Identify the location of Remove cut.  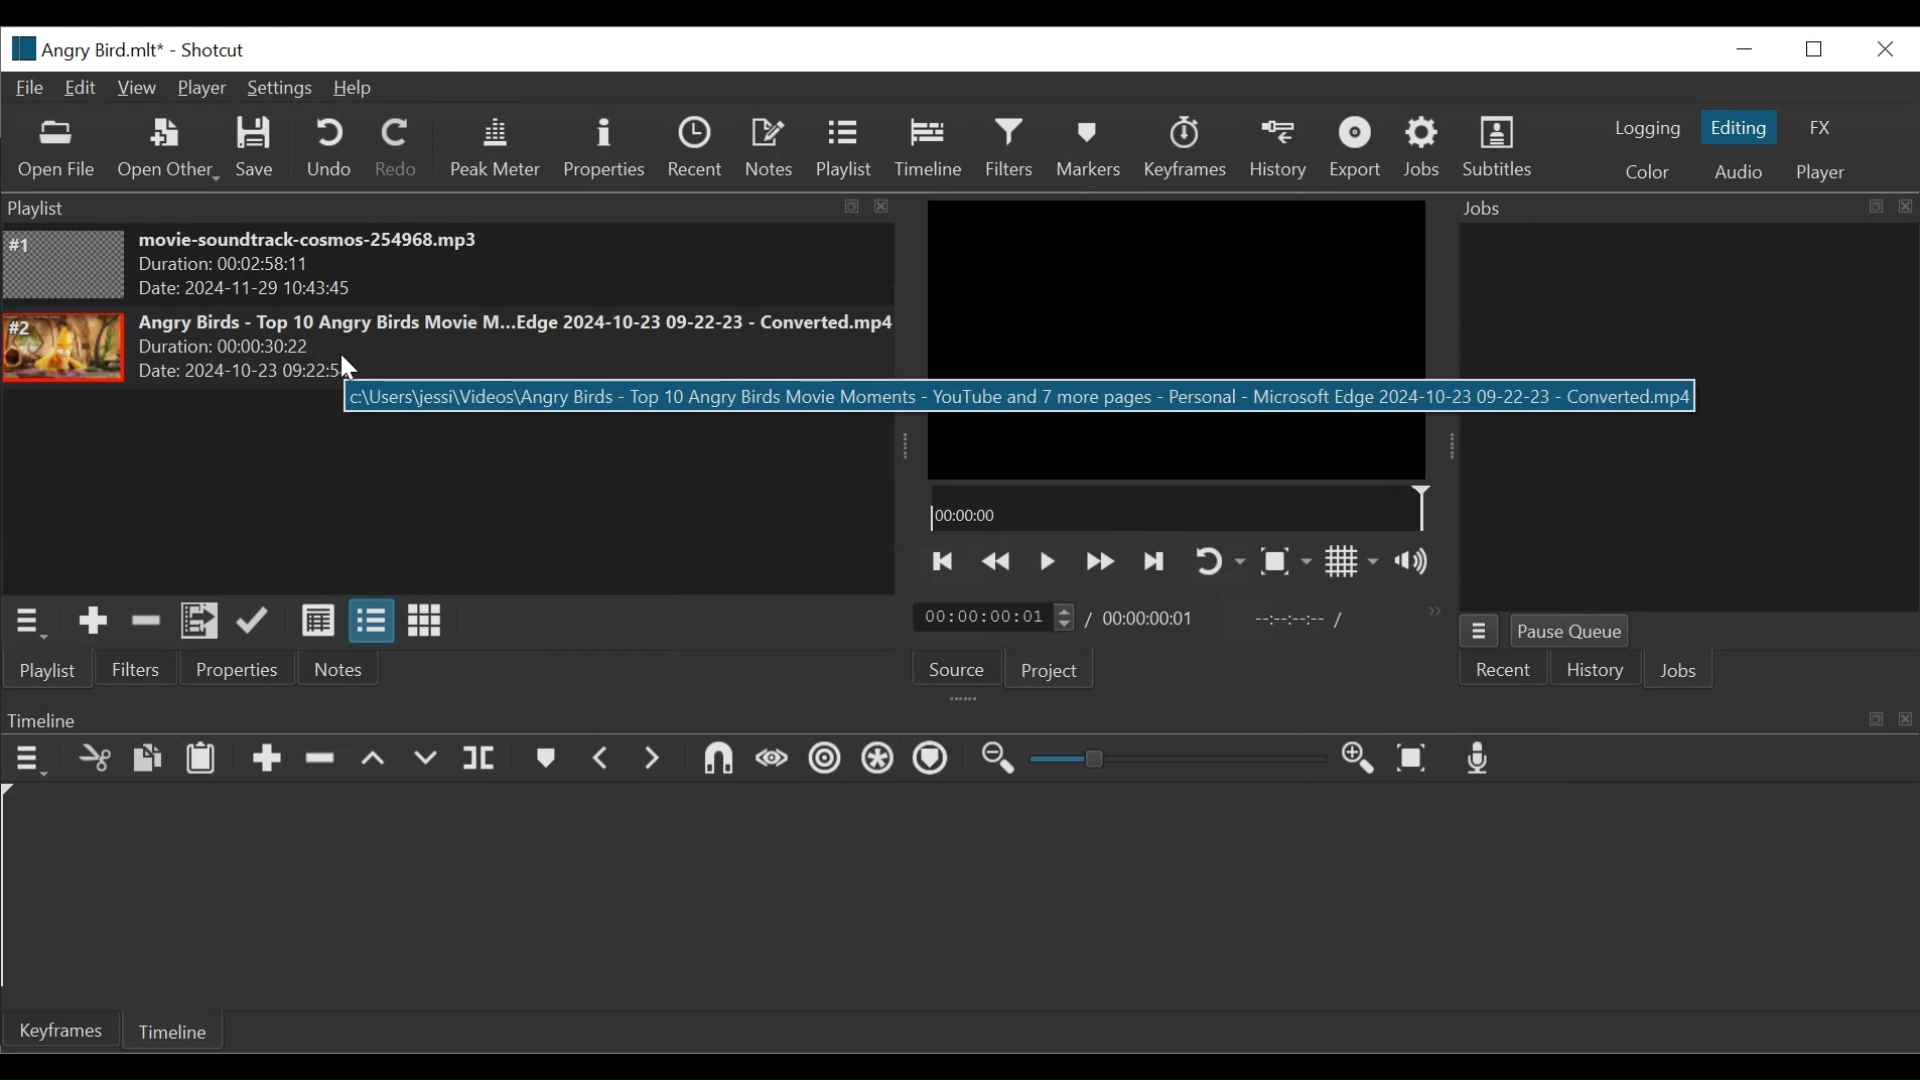
(146, 623).